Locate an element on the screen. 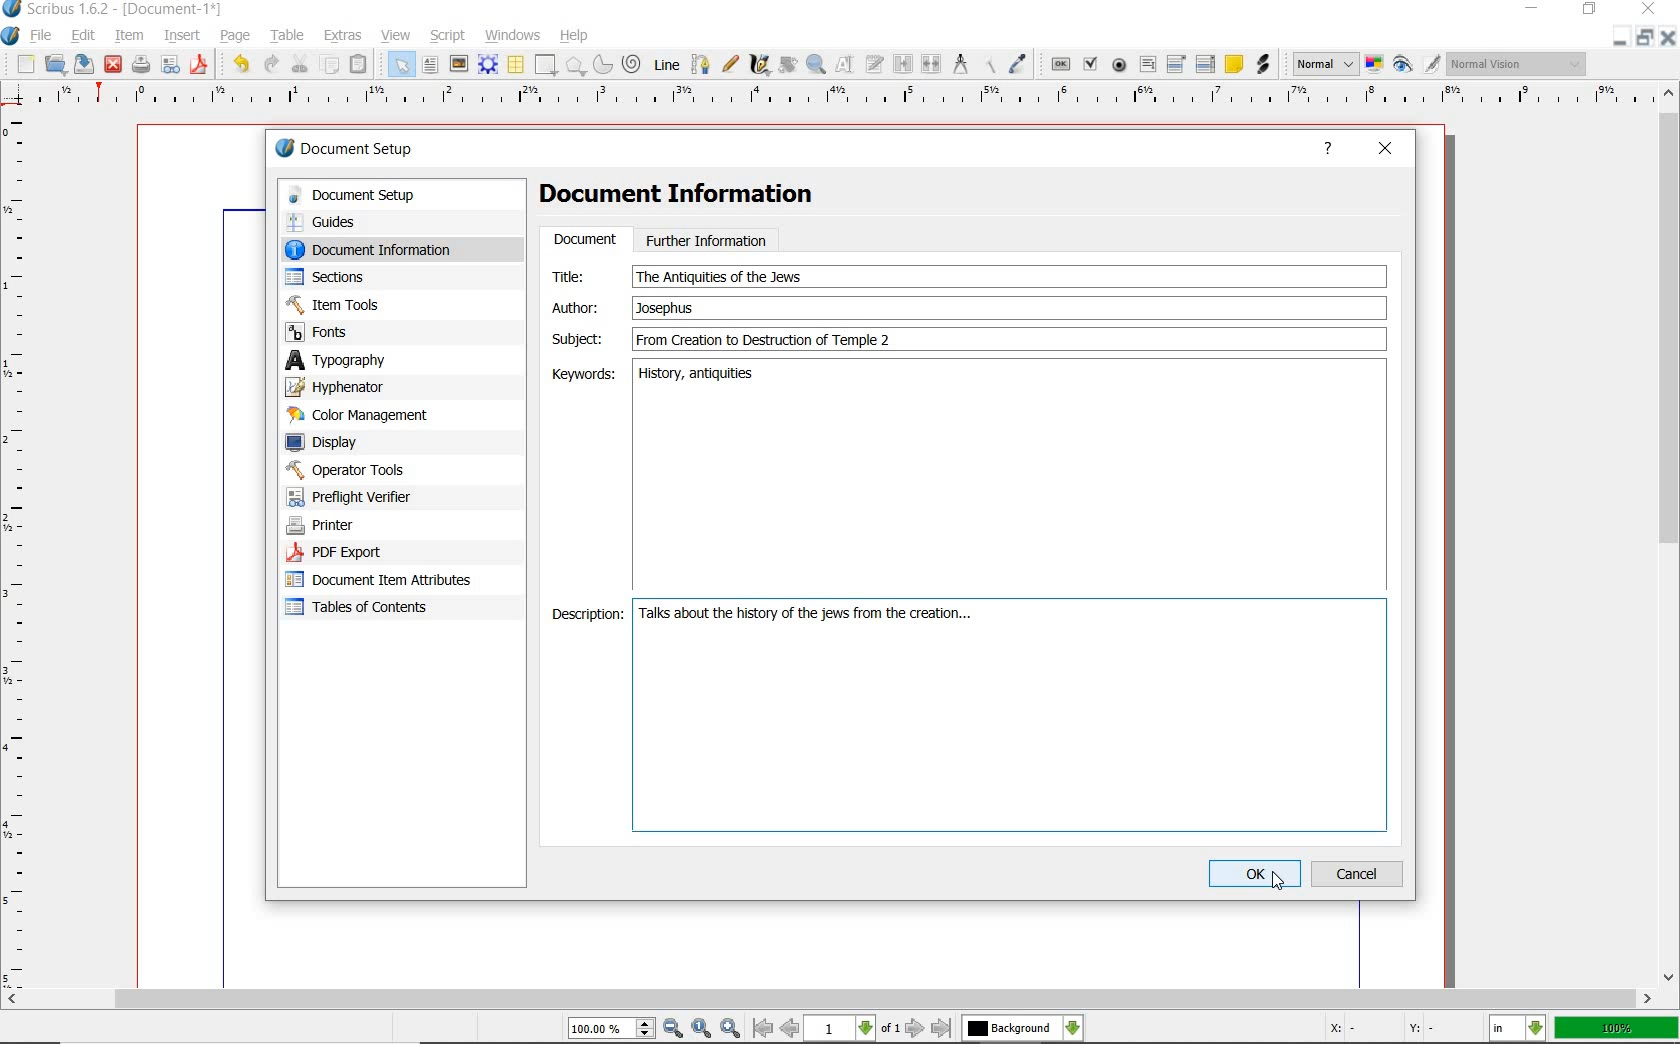 This screenshot has width=1680, height=1044. edit is located at coordinates (84, 35).